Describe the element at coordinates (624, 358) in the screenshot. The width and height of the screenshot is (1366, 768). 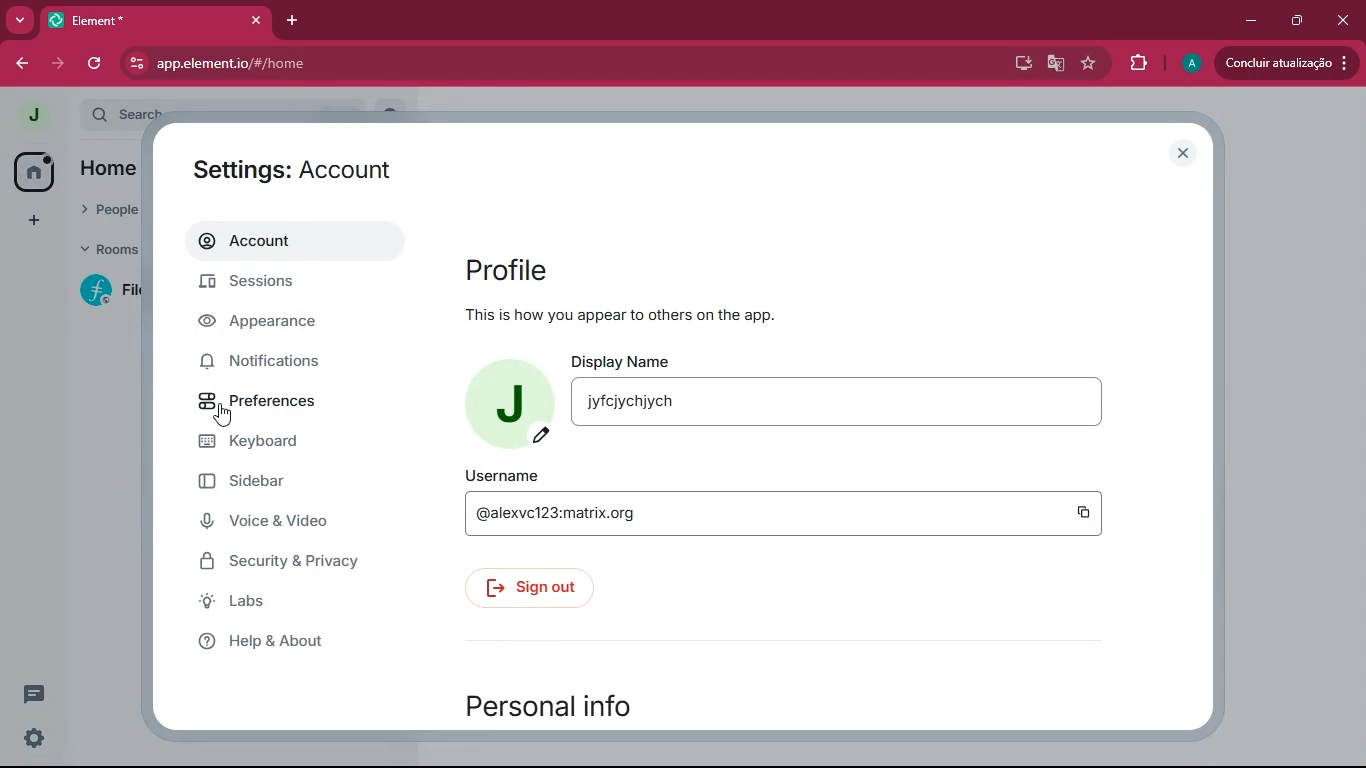
I see `display name` at that location.